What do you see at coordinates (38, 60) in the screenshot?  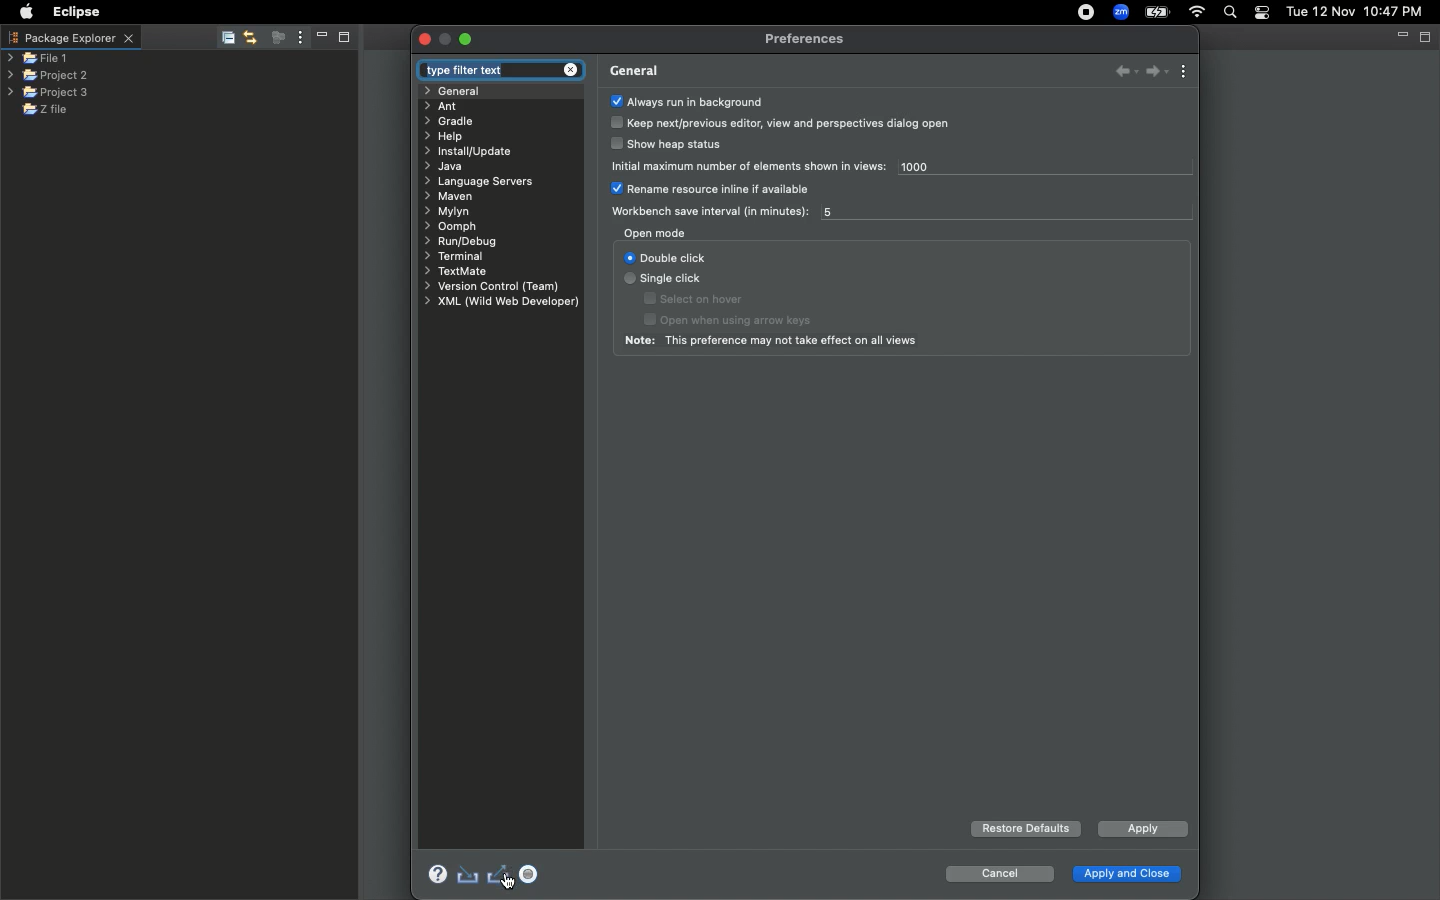 I see `File 1` at bounding box center [38, 60].